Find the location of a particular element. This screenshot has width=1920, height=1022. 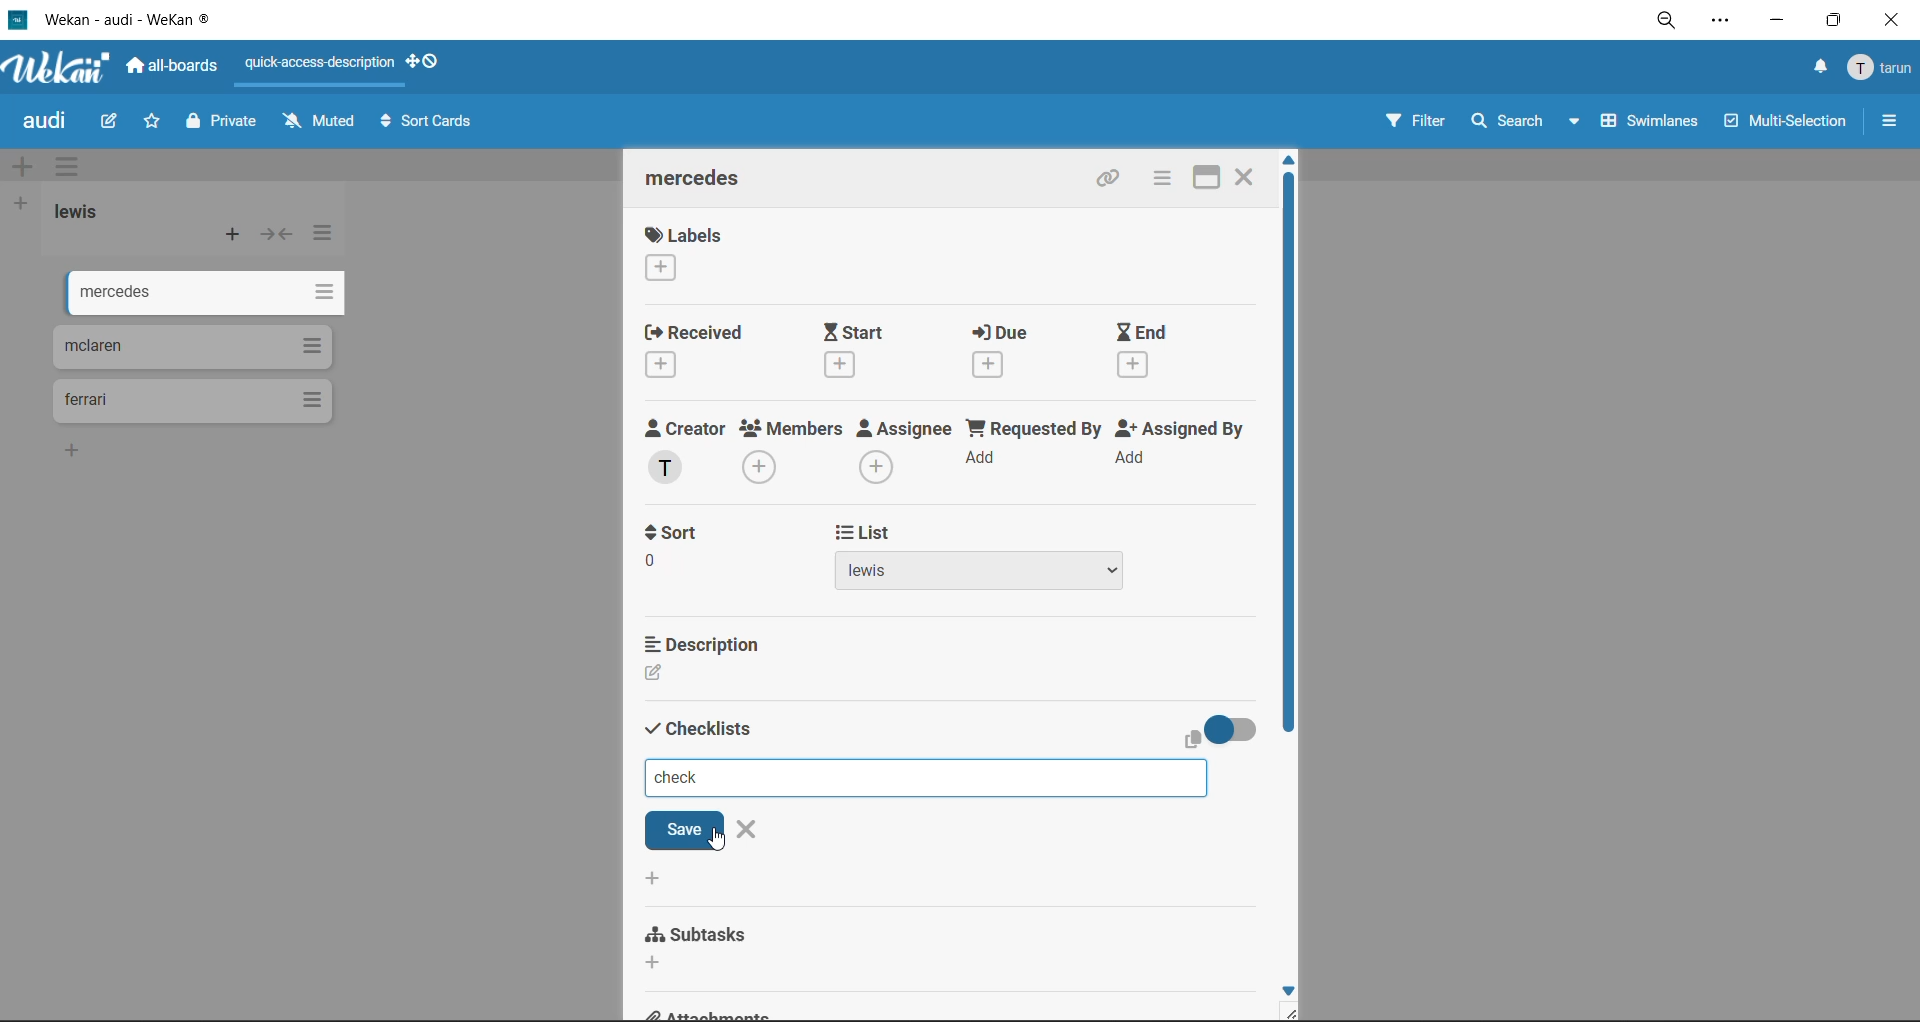

board title is located at coordinates (49, 123).